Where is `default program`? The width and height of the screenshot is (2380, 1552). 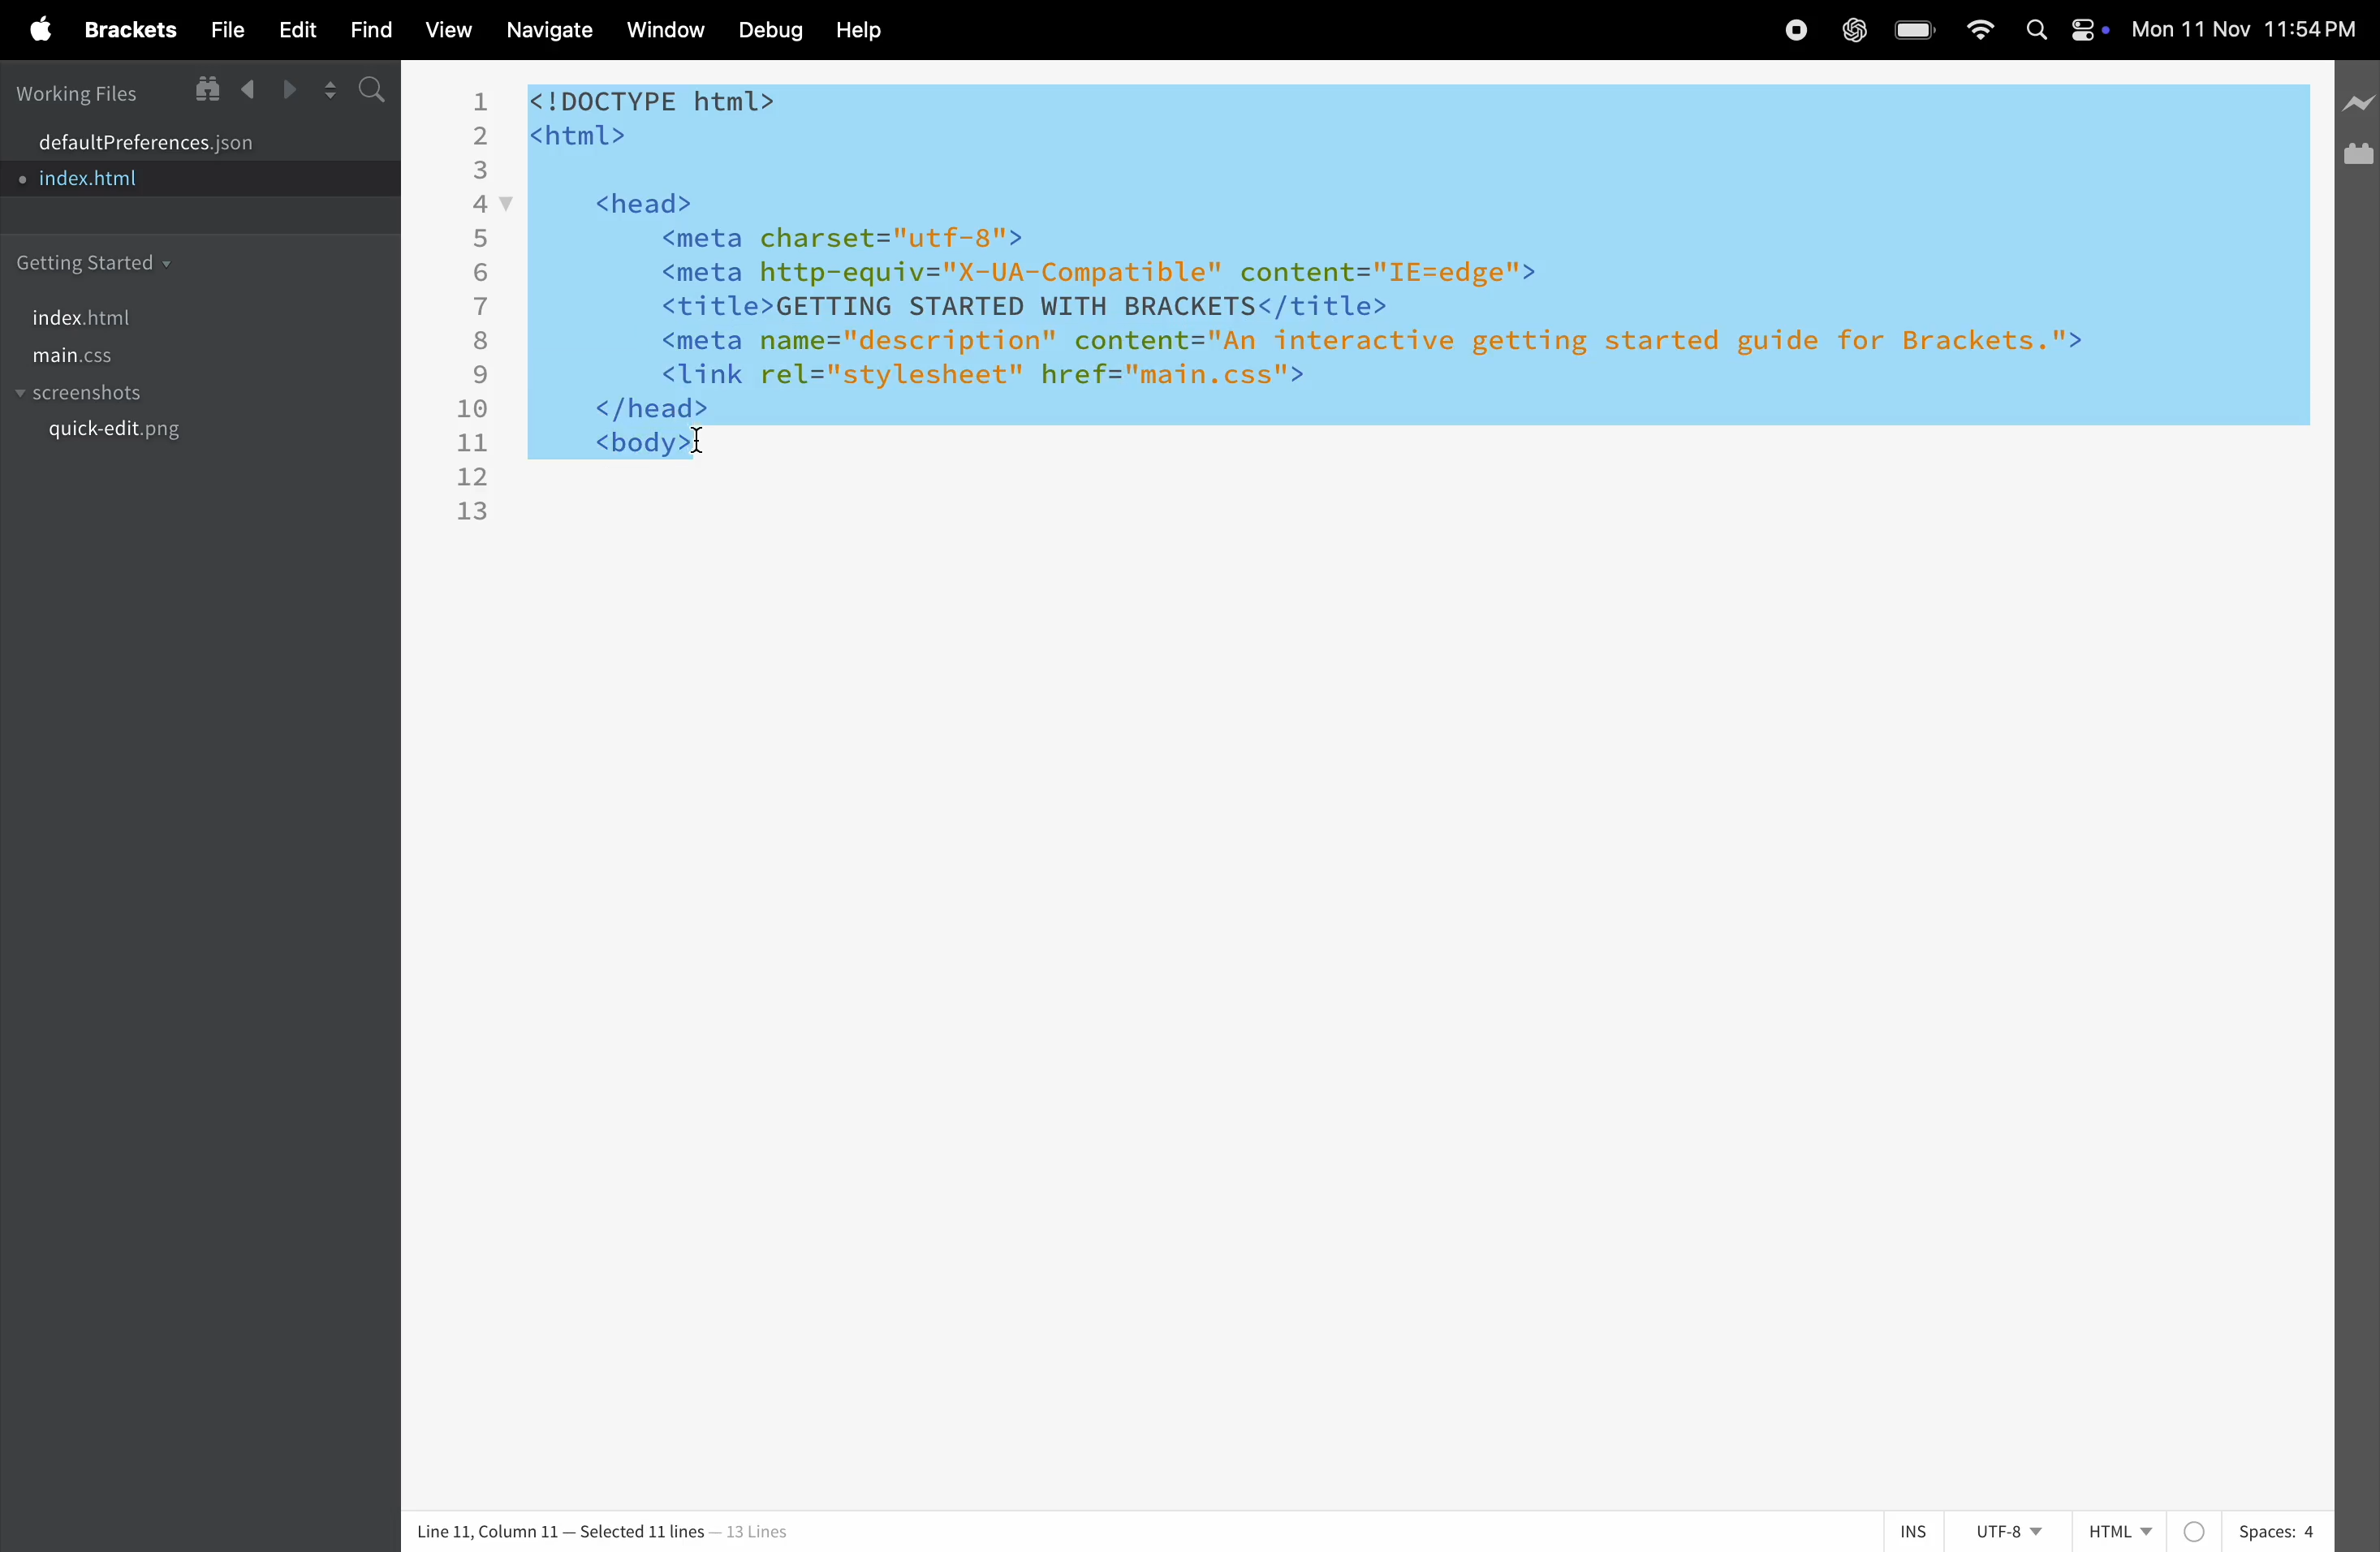 default program is located at coordinates (183, 139).